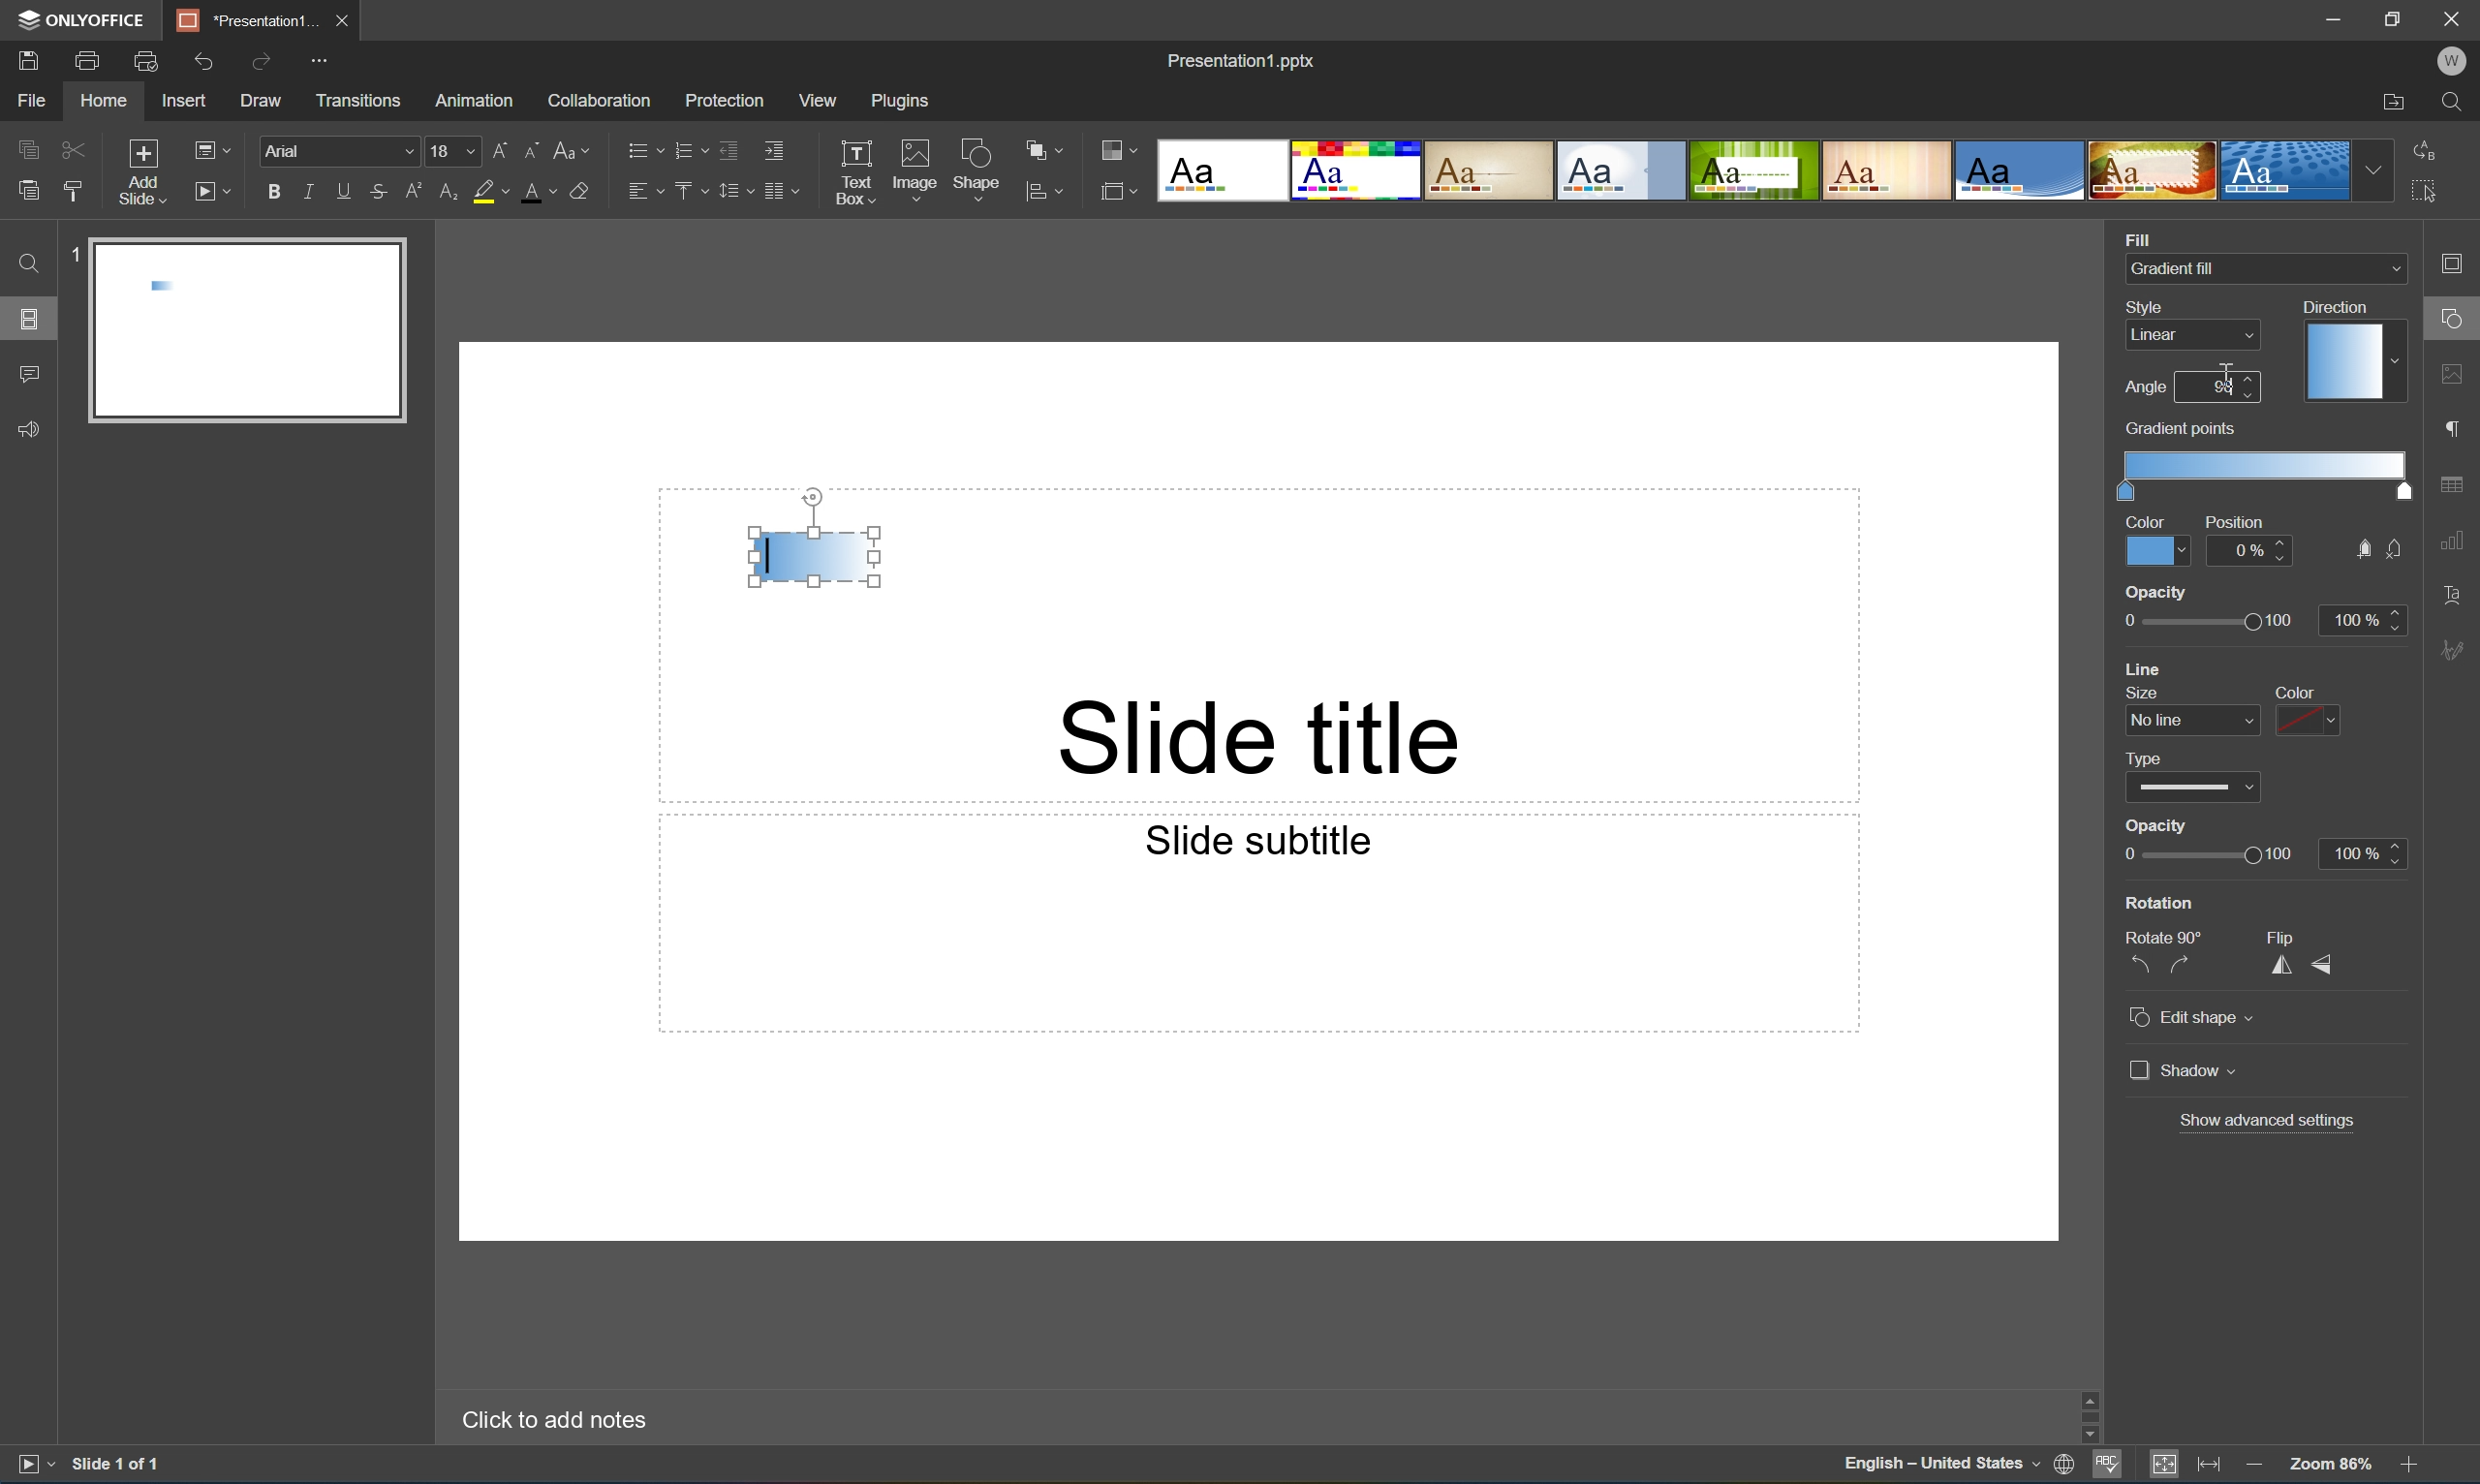  What do you see at coordinates (733, 191) in the screenshot?
I see `Line spacing` at bounding box center [733, 191].